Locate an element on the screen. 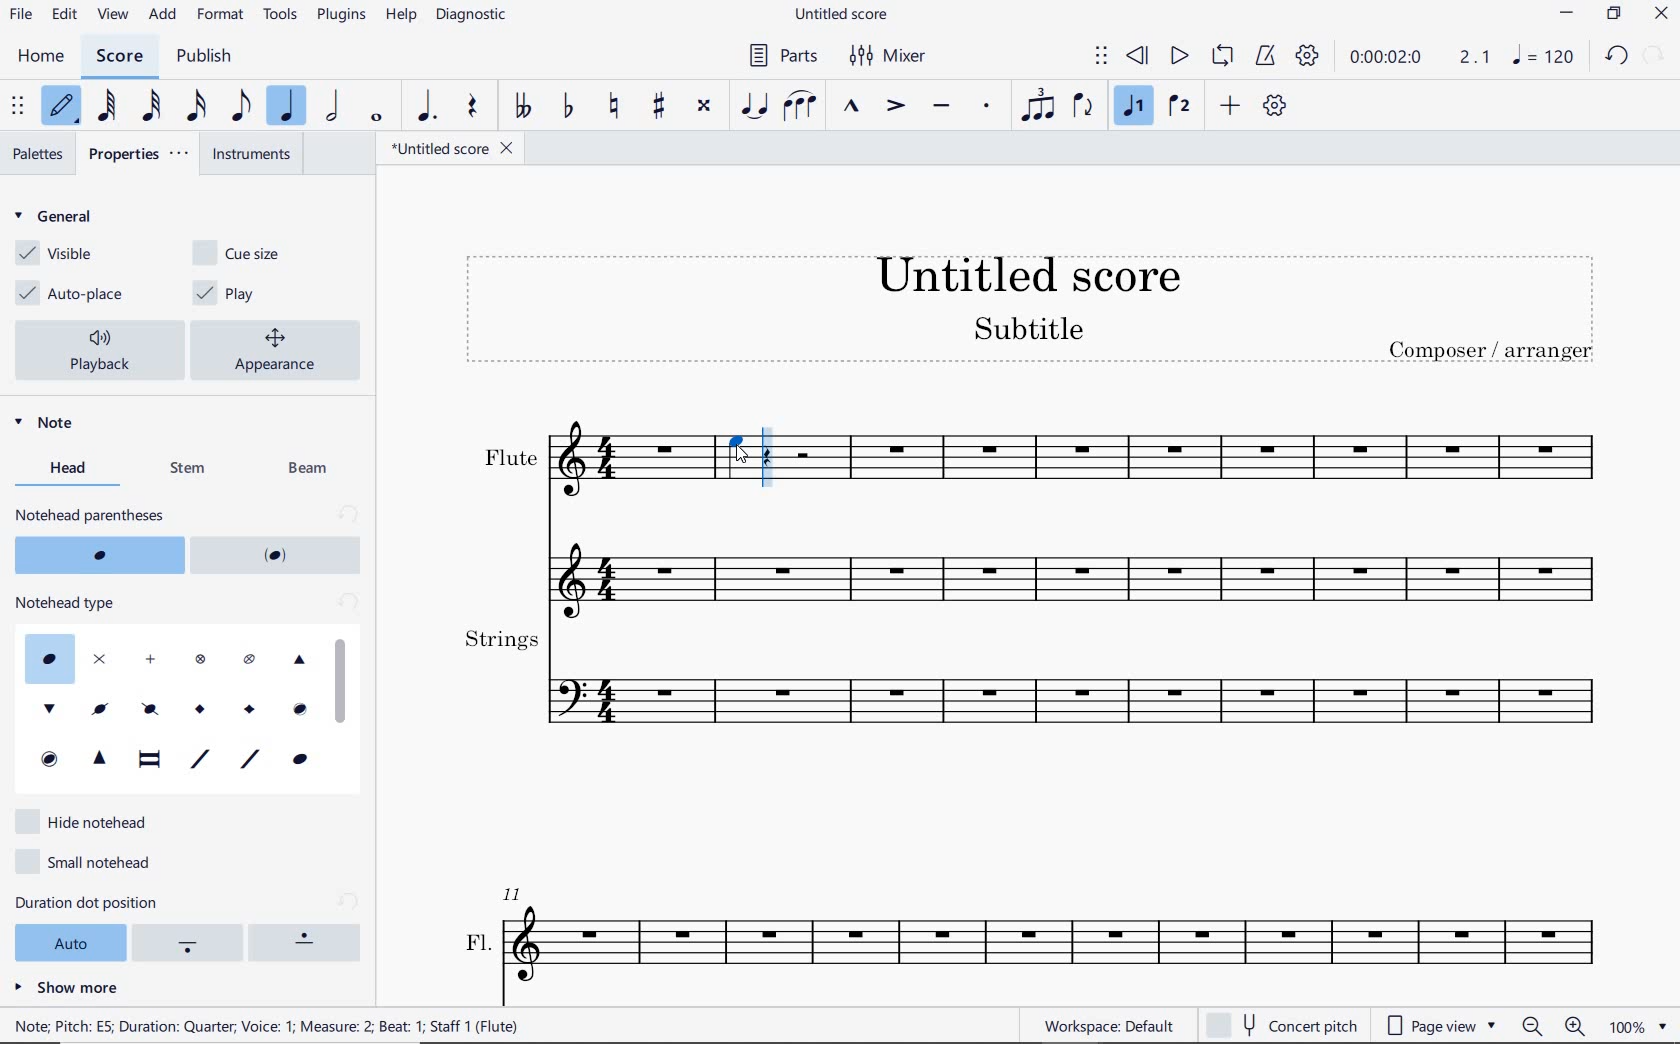 This screenshot has height=1044, width=1680. SMALL NOTEHEAD is located at coordinates (88, 863).